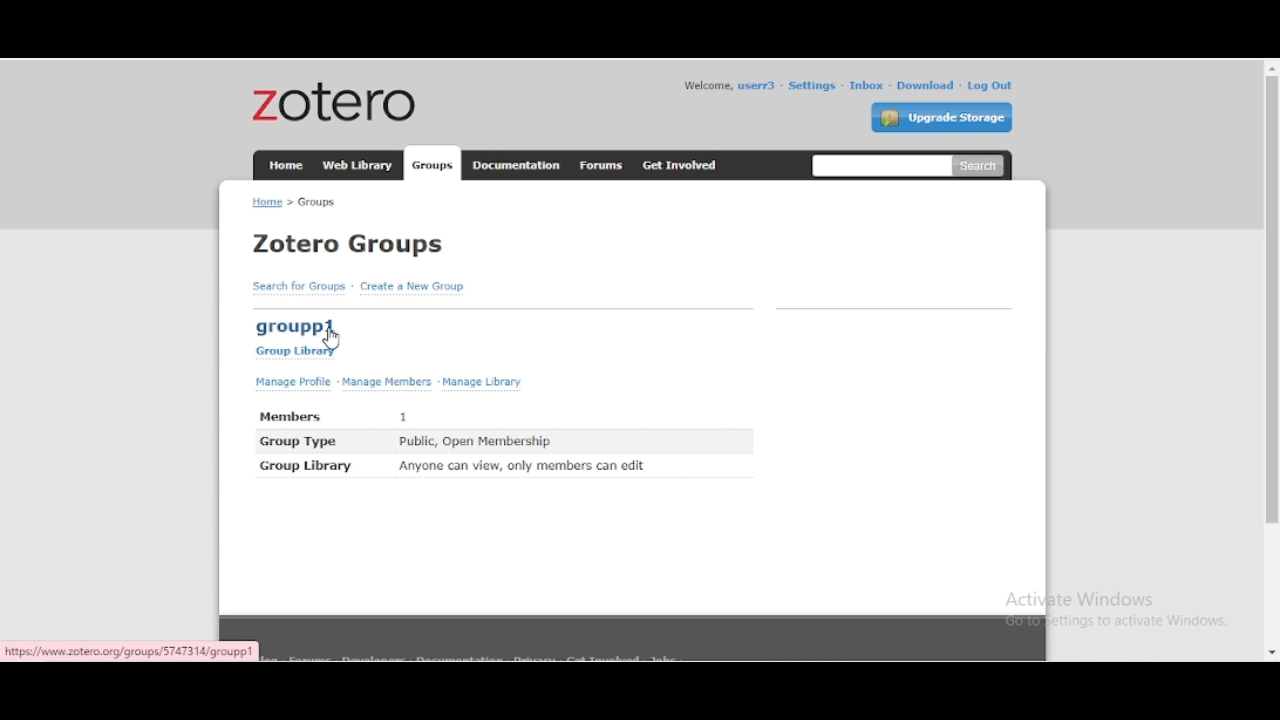 The width and height of the screenshot is (1280, 720). I want to click on inbox, so click(867, 85).